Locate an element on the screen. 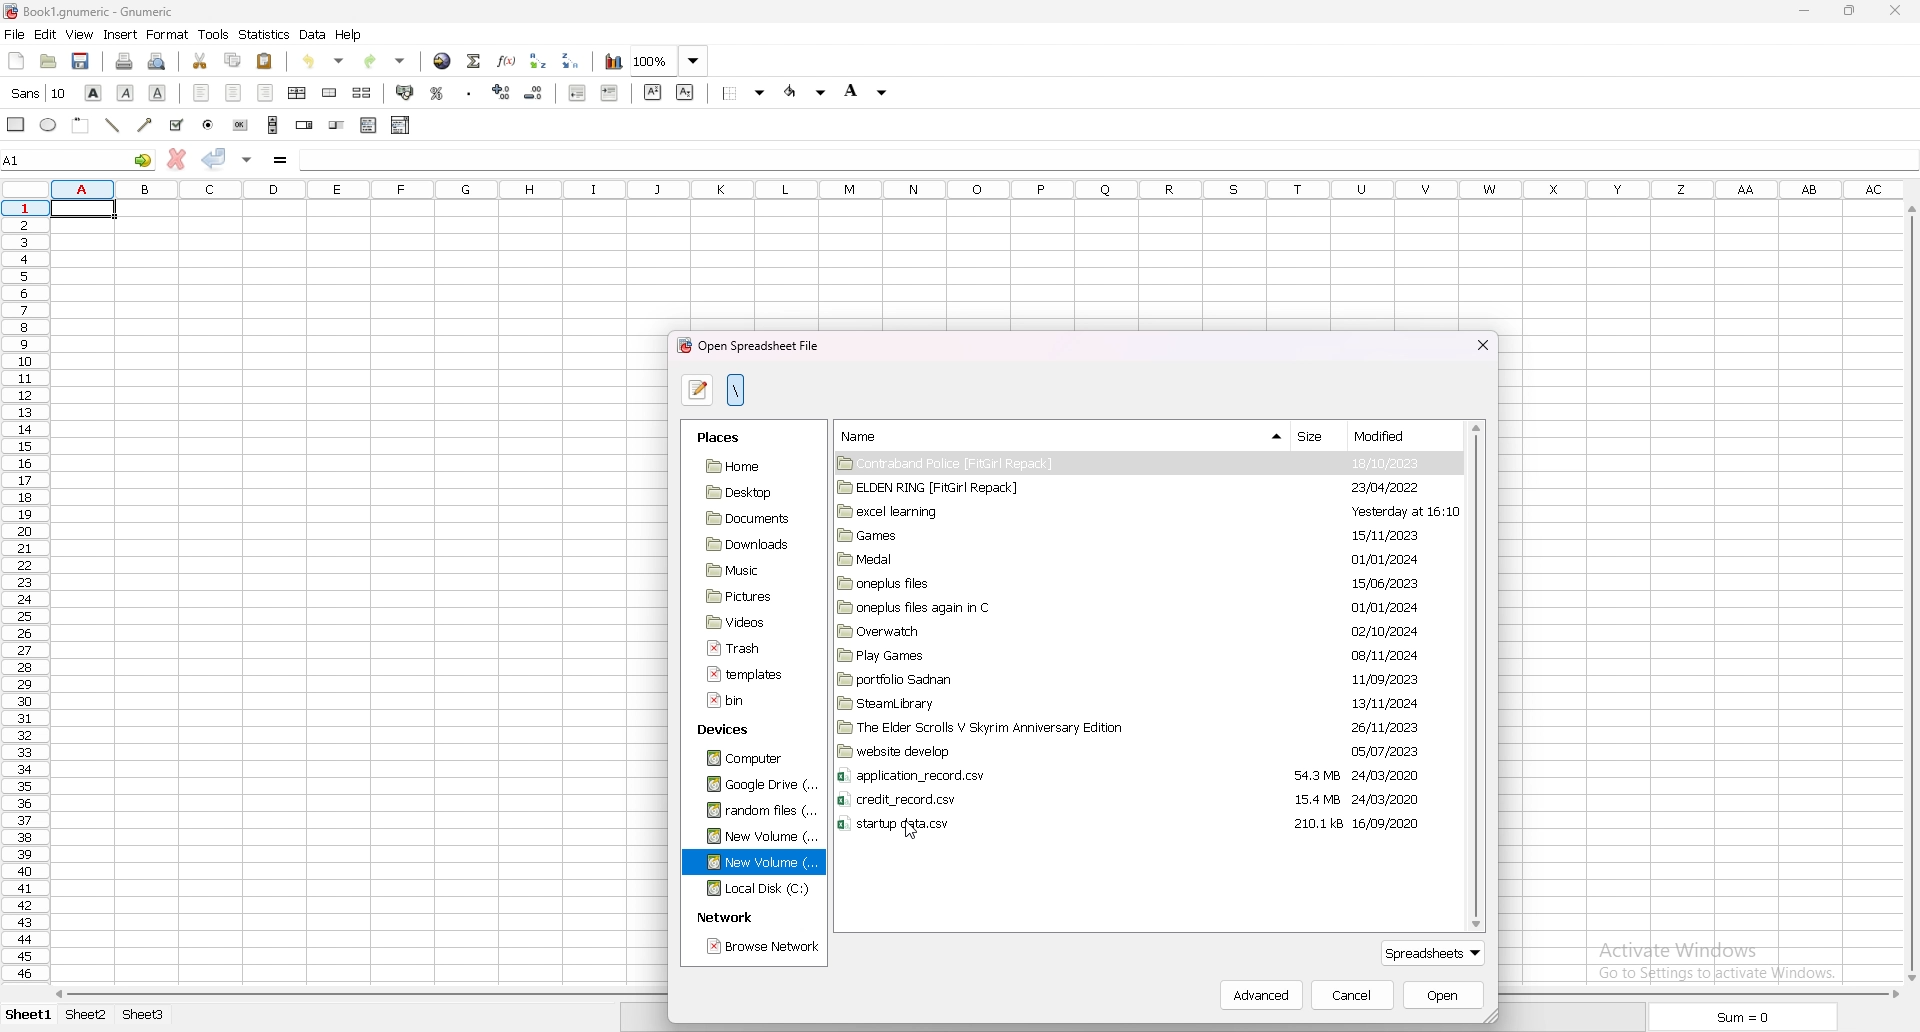  paste is located at coordinates (265, 62).